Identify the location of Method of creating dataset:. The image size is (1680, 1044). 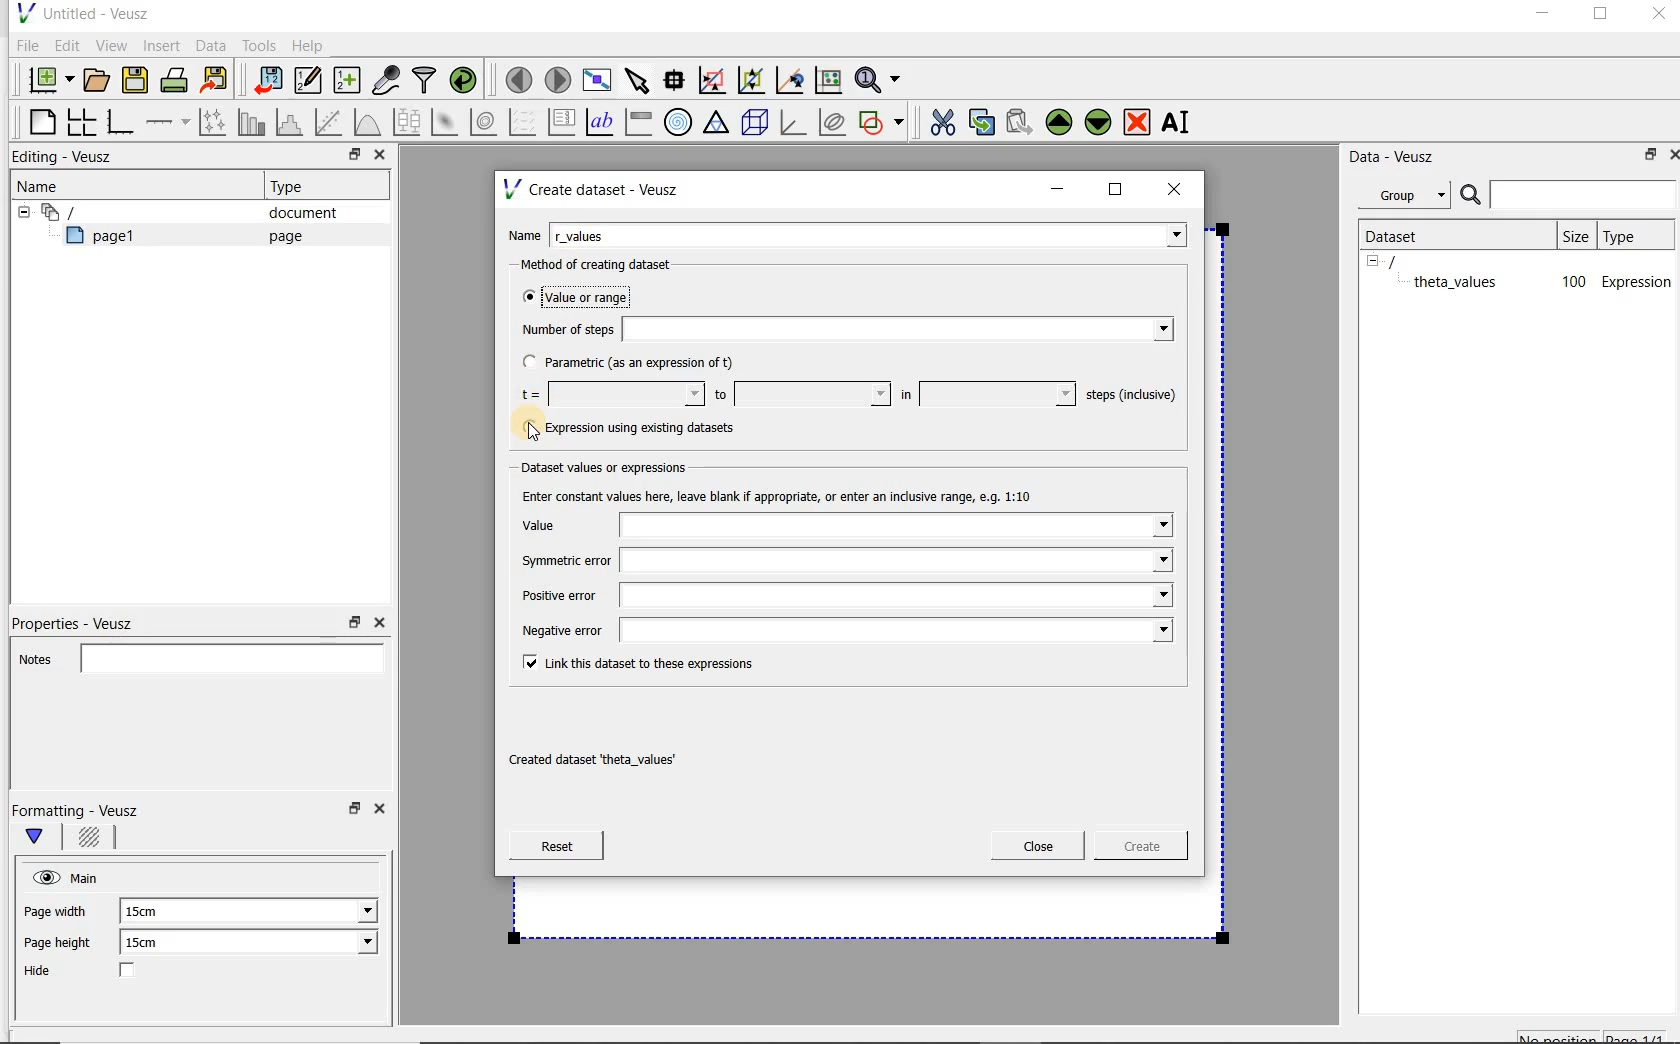
(611, 265).